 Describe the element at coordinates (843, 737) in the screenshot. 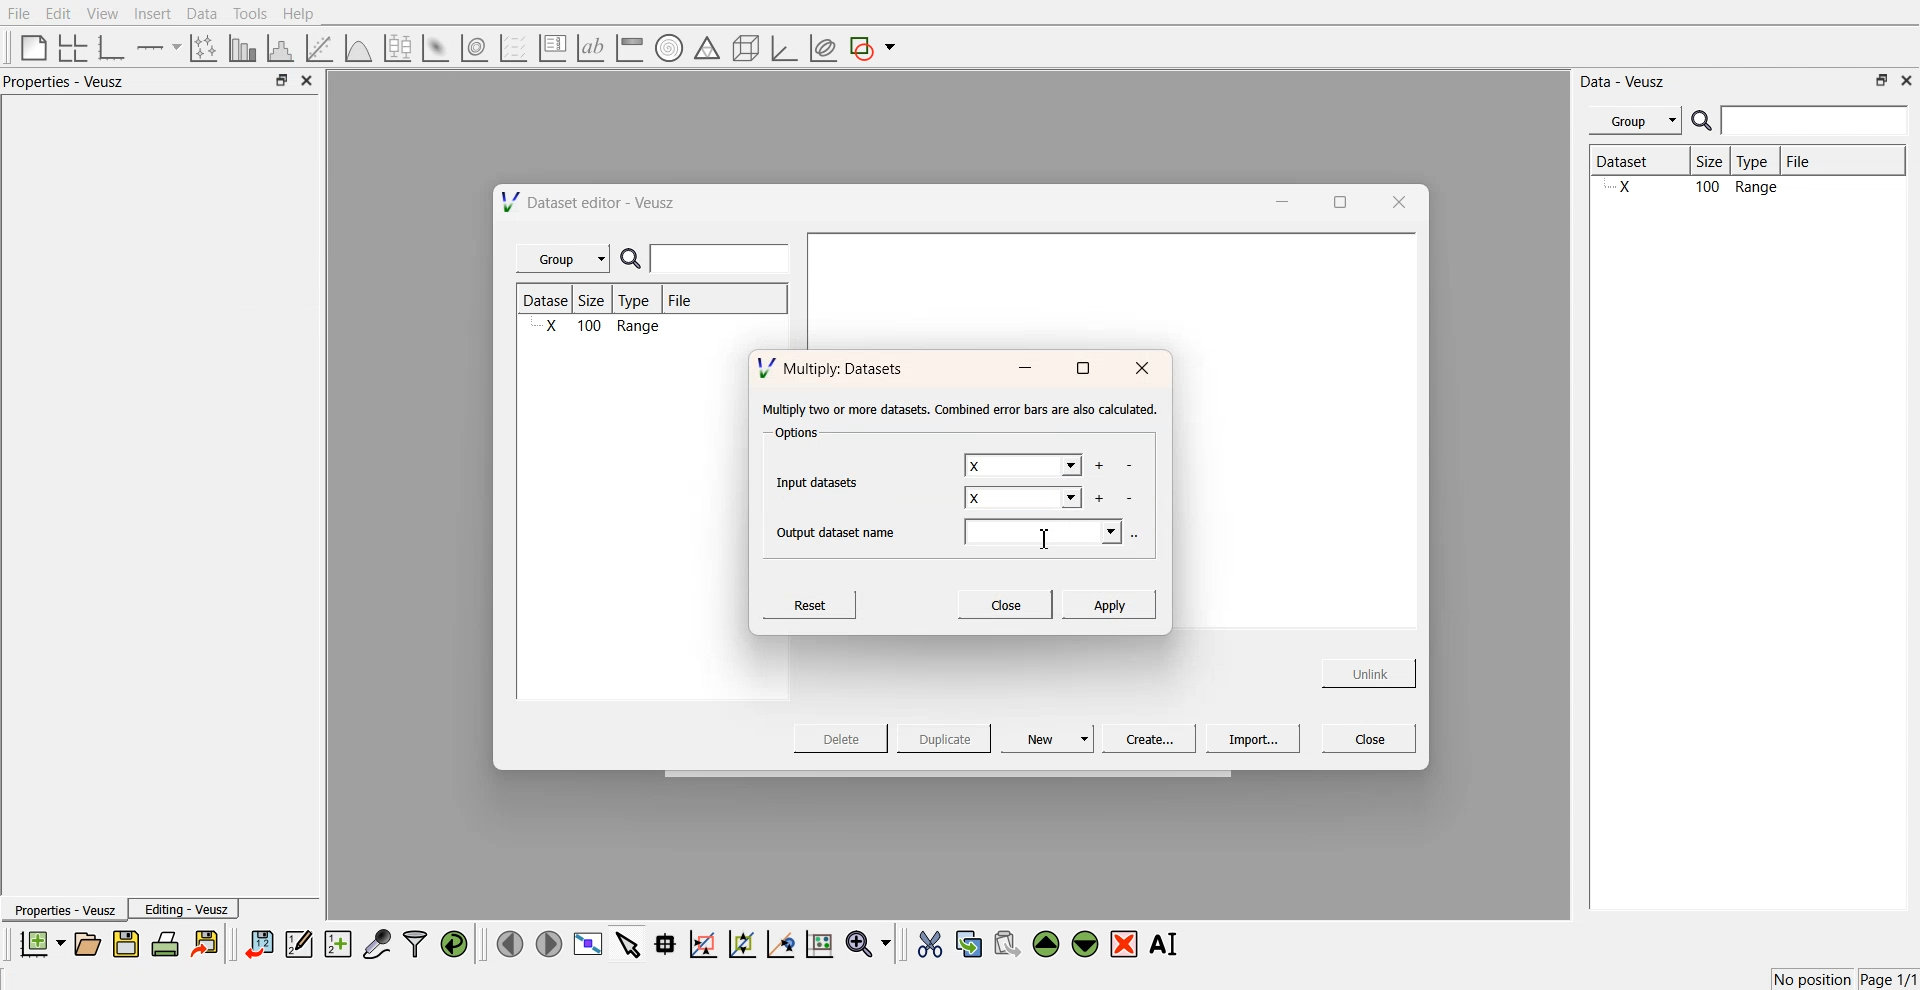

I see `Delete` at that location.